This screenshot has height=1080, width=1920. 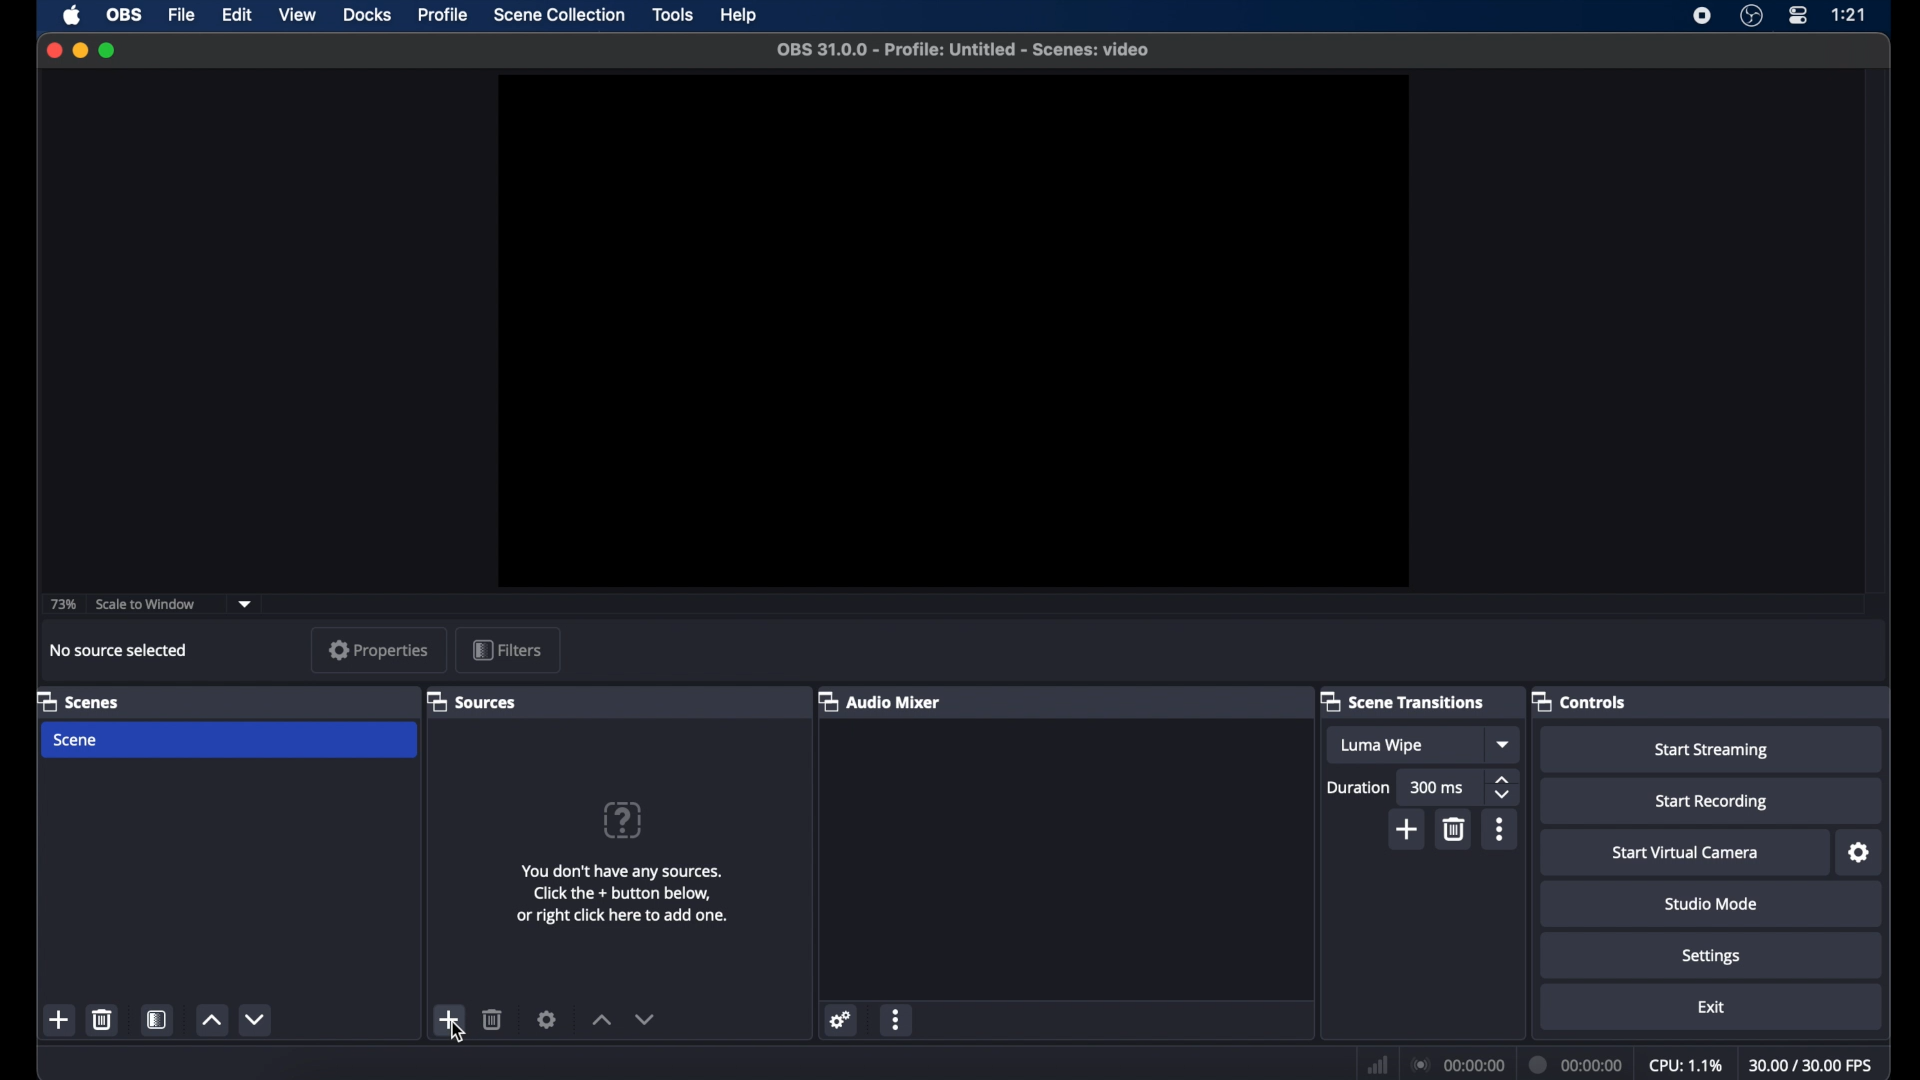 What do you see at coordinates (79, 702) in the screenshot?
I see `scenes` at bounding box center [79, 702].